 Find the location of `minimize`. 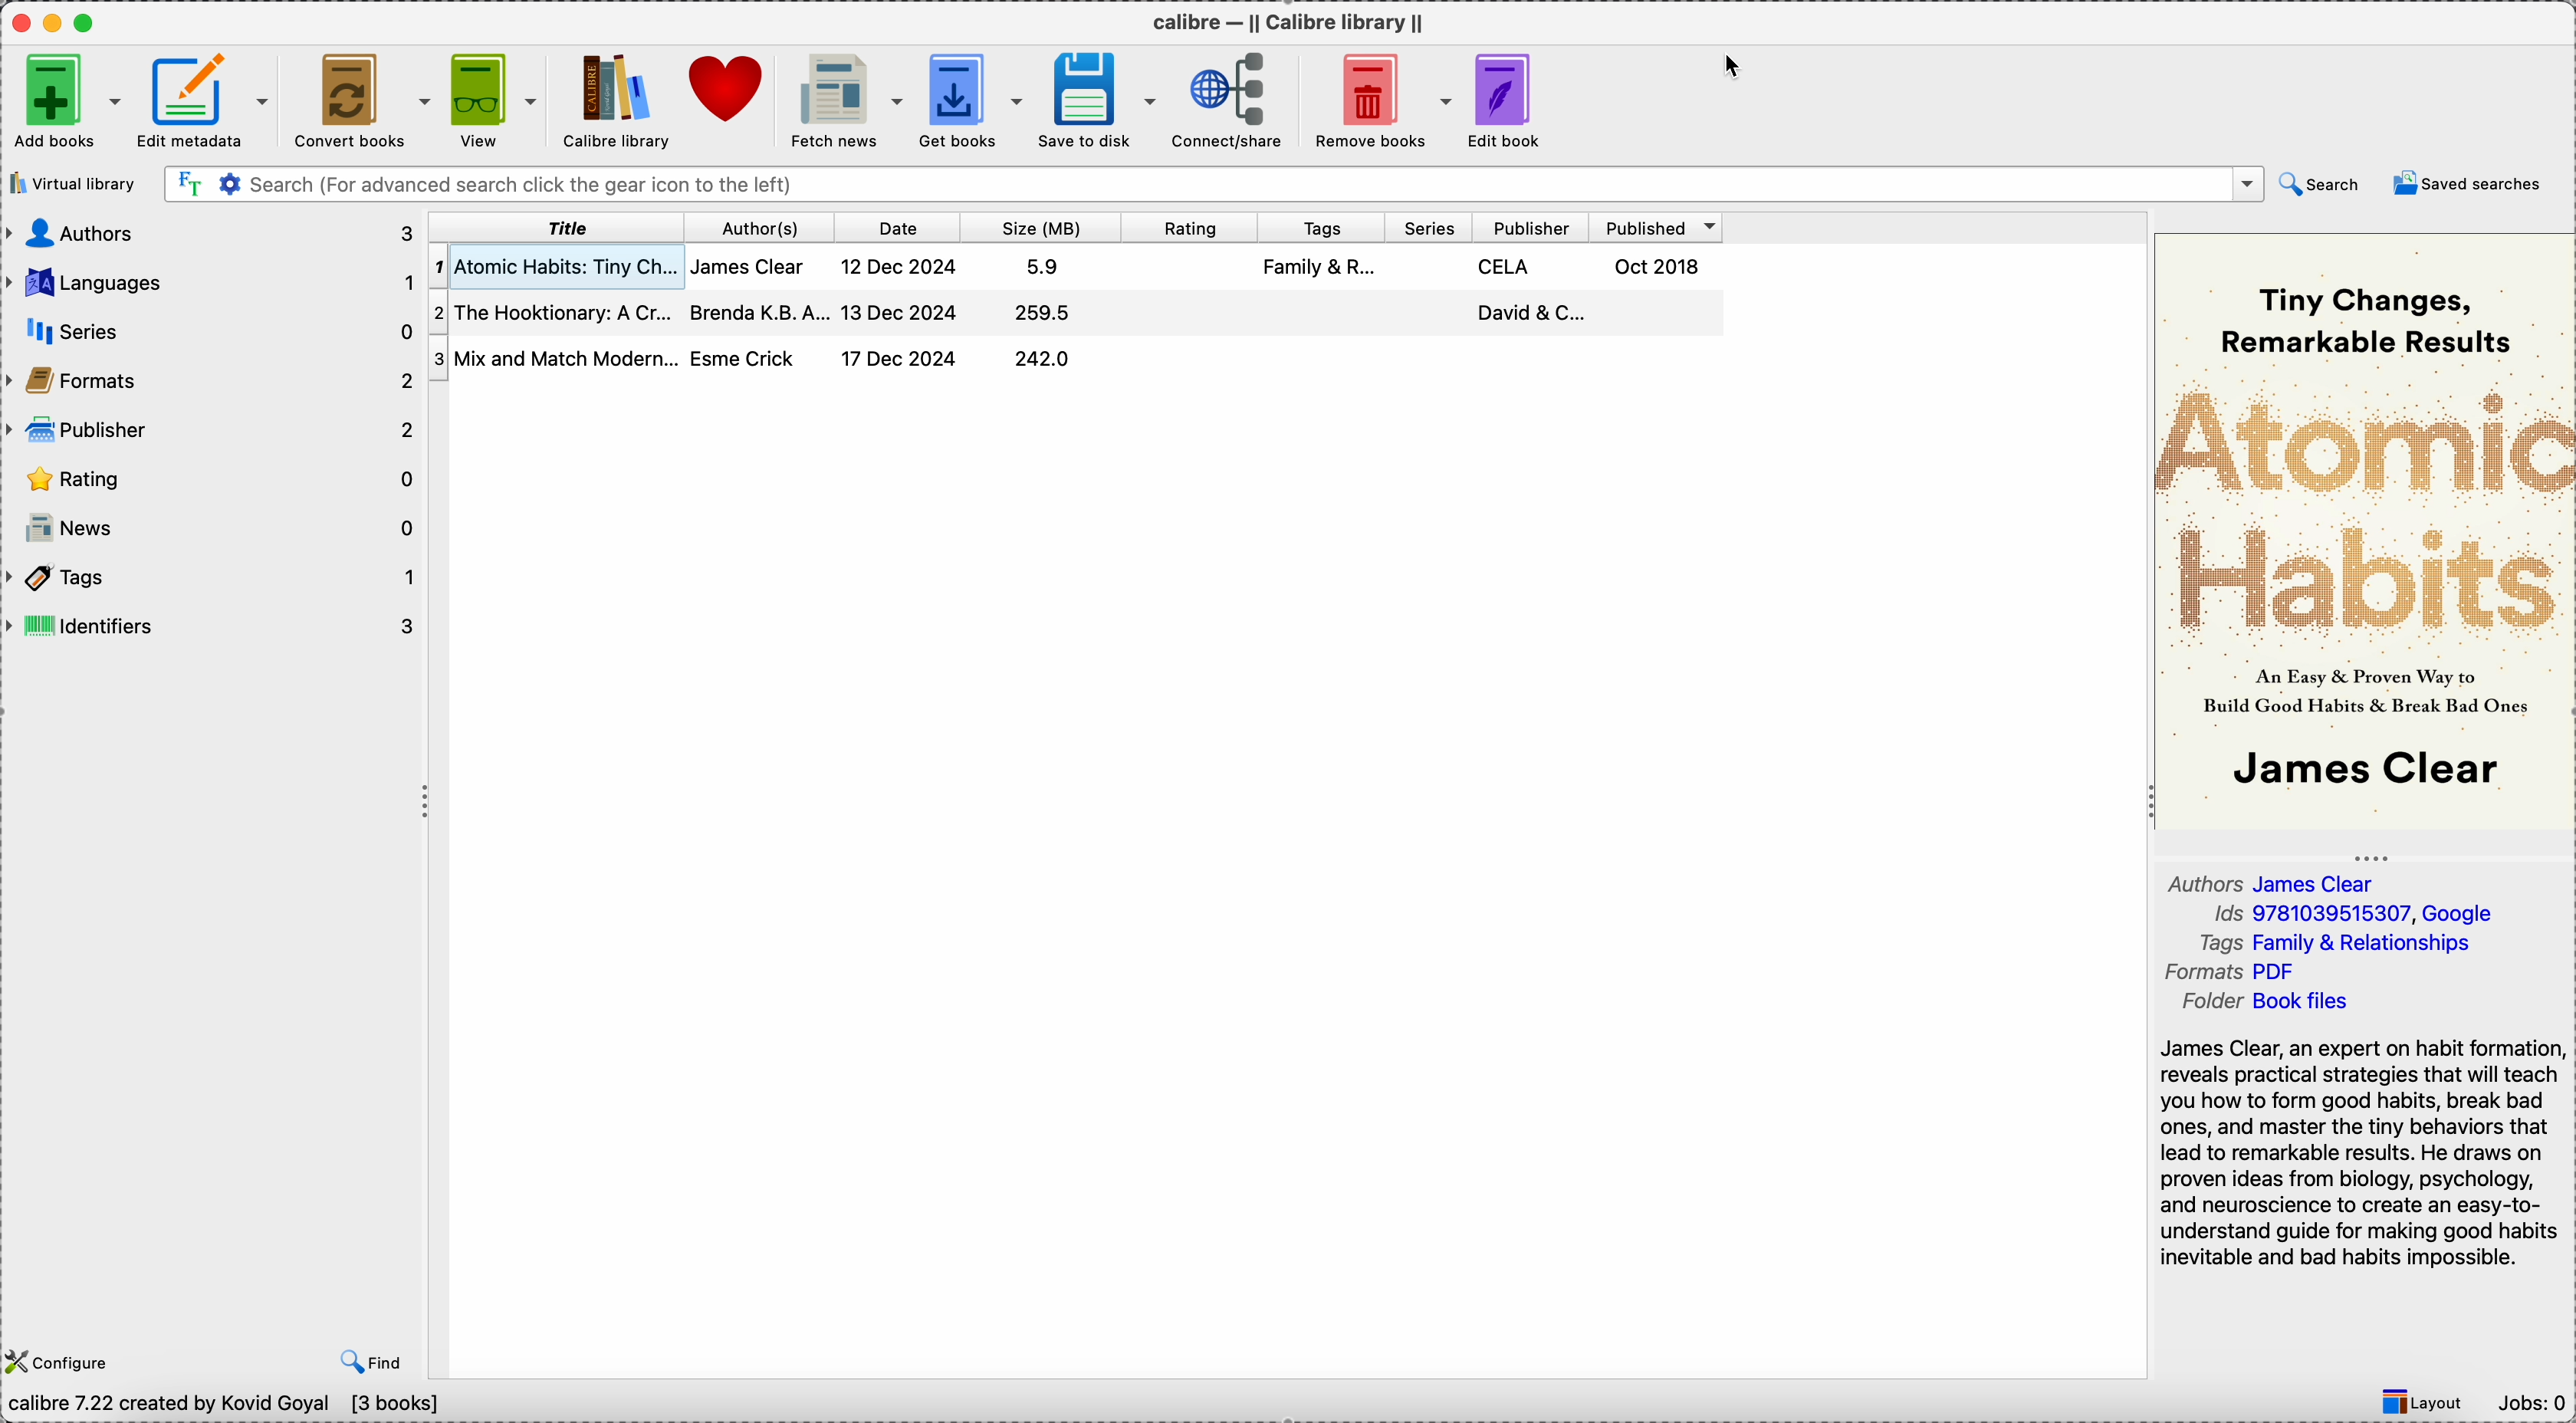

minimize is located at coordinates (56, 21).